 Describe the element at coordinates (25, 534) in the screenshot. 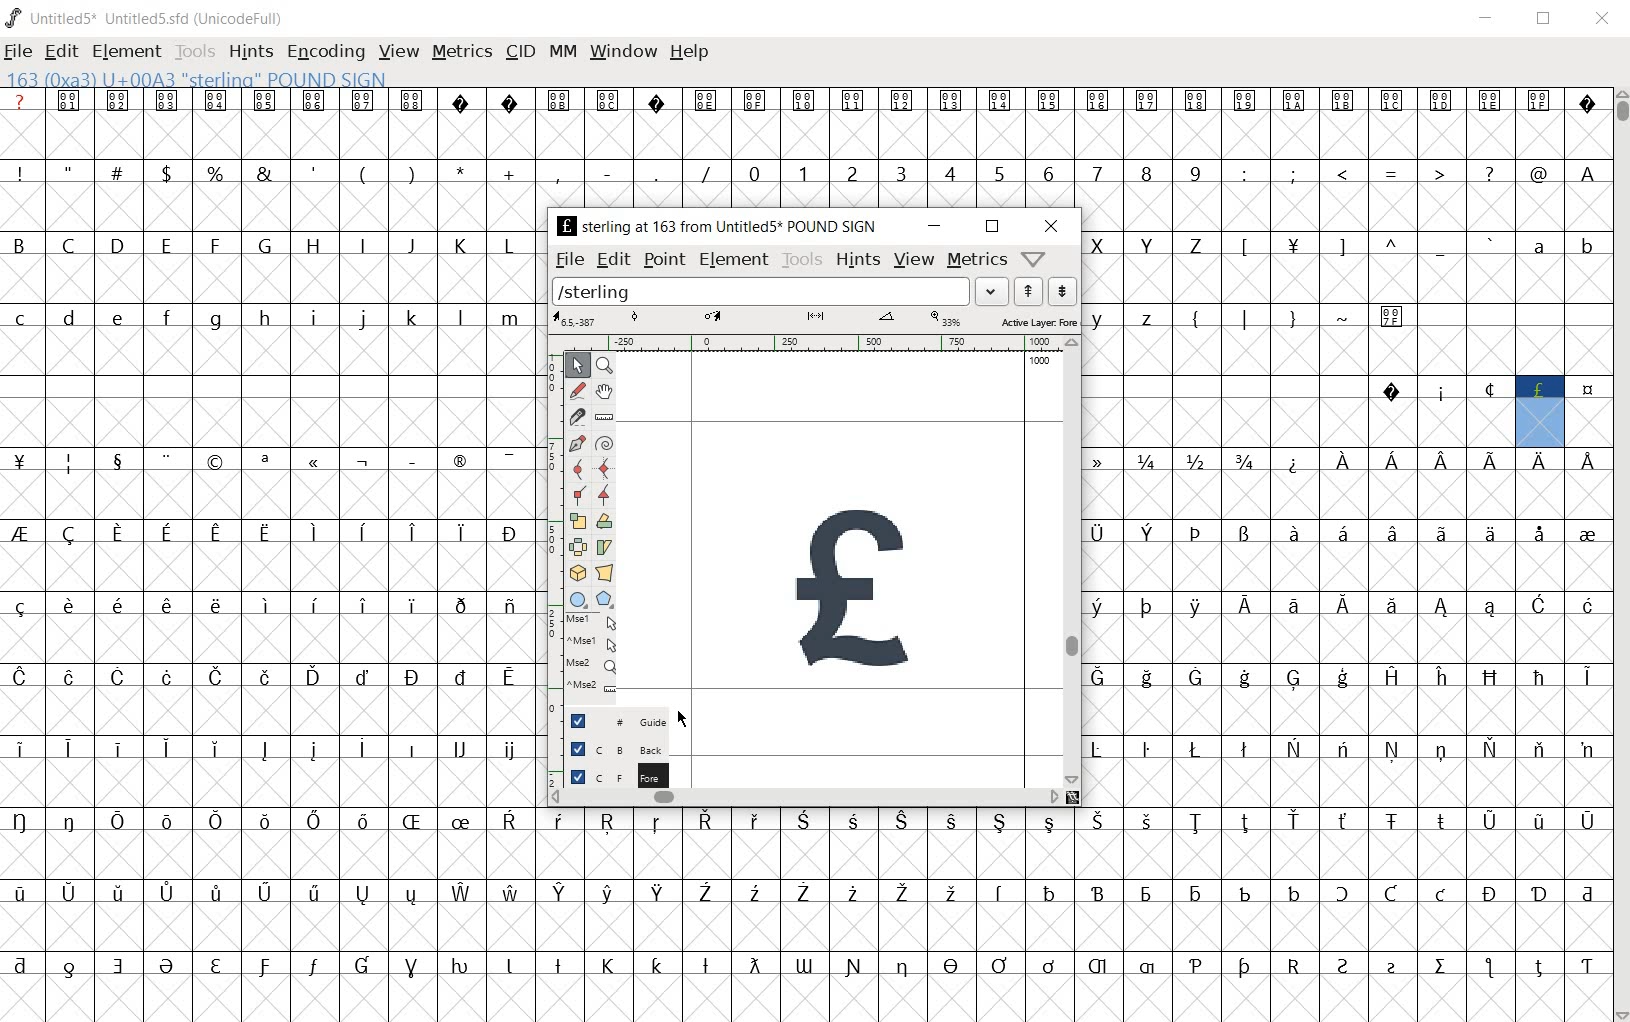

I see `Symbol` at that location.